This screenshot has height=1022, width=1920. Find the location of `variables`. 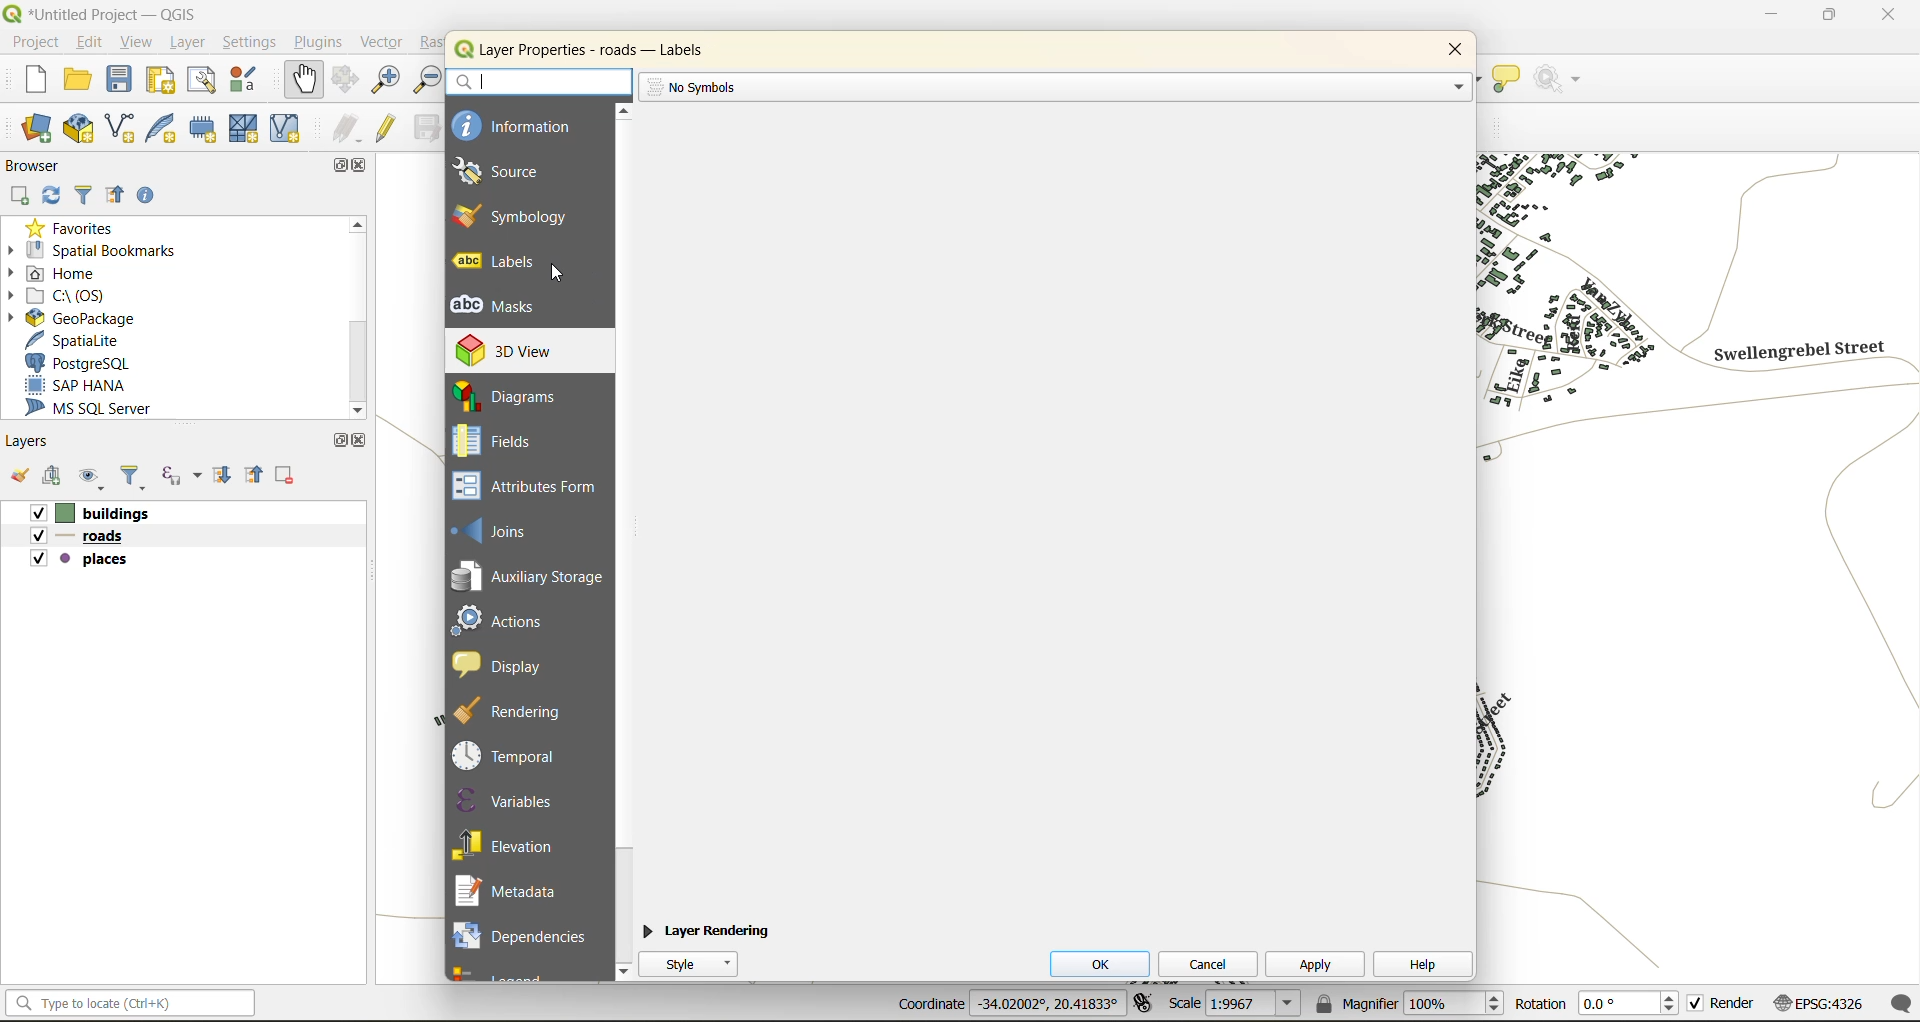

variables is located at coordinates (508, 800).